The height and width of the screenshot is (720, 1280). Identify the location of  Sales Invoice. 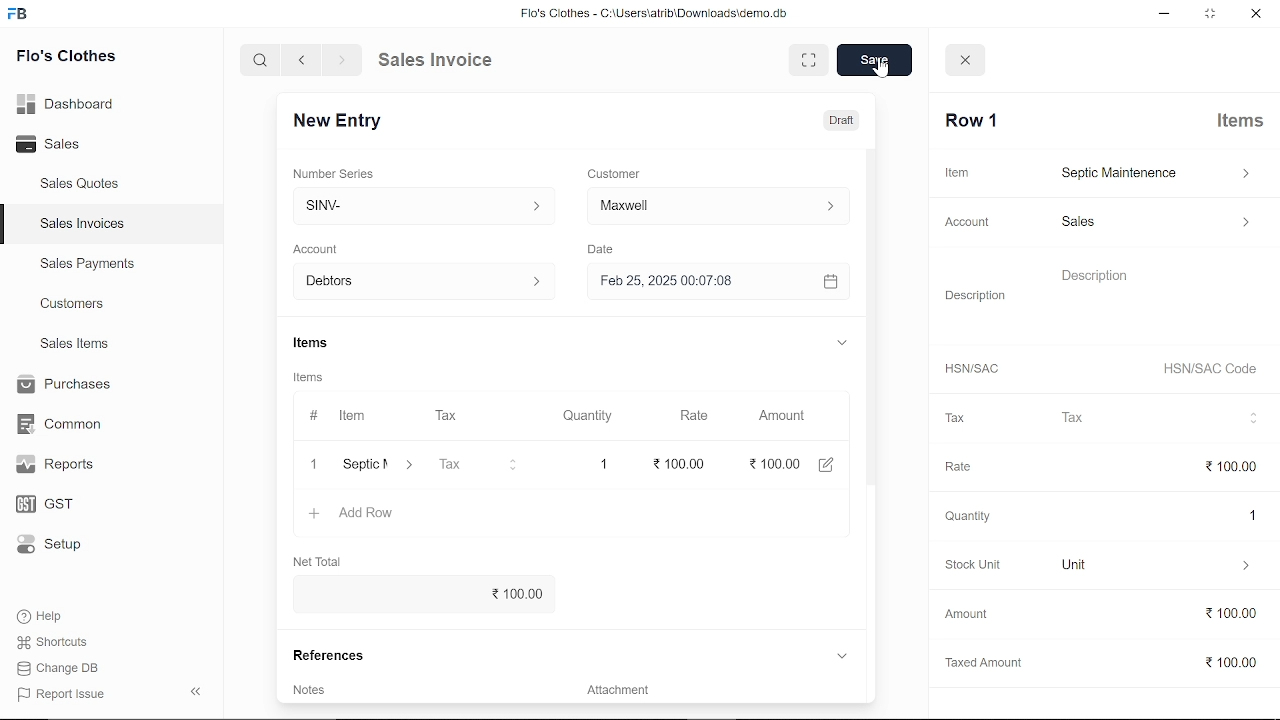
(446, 61).